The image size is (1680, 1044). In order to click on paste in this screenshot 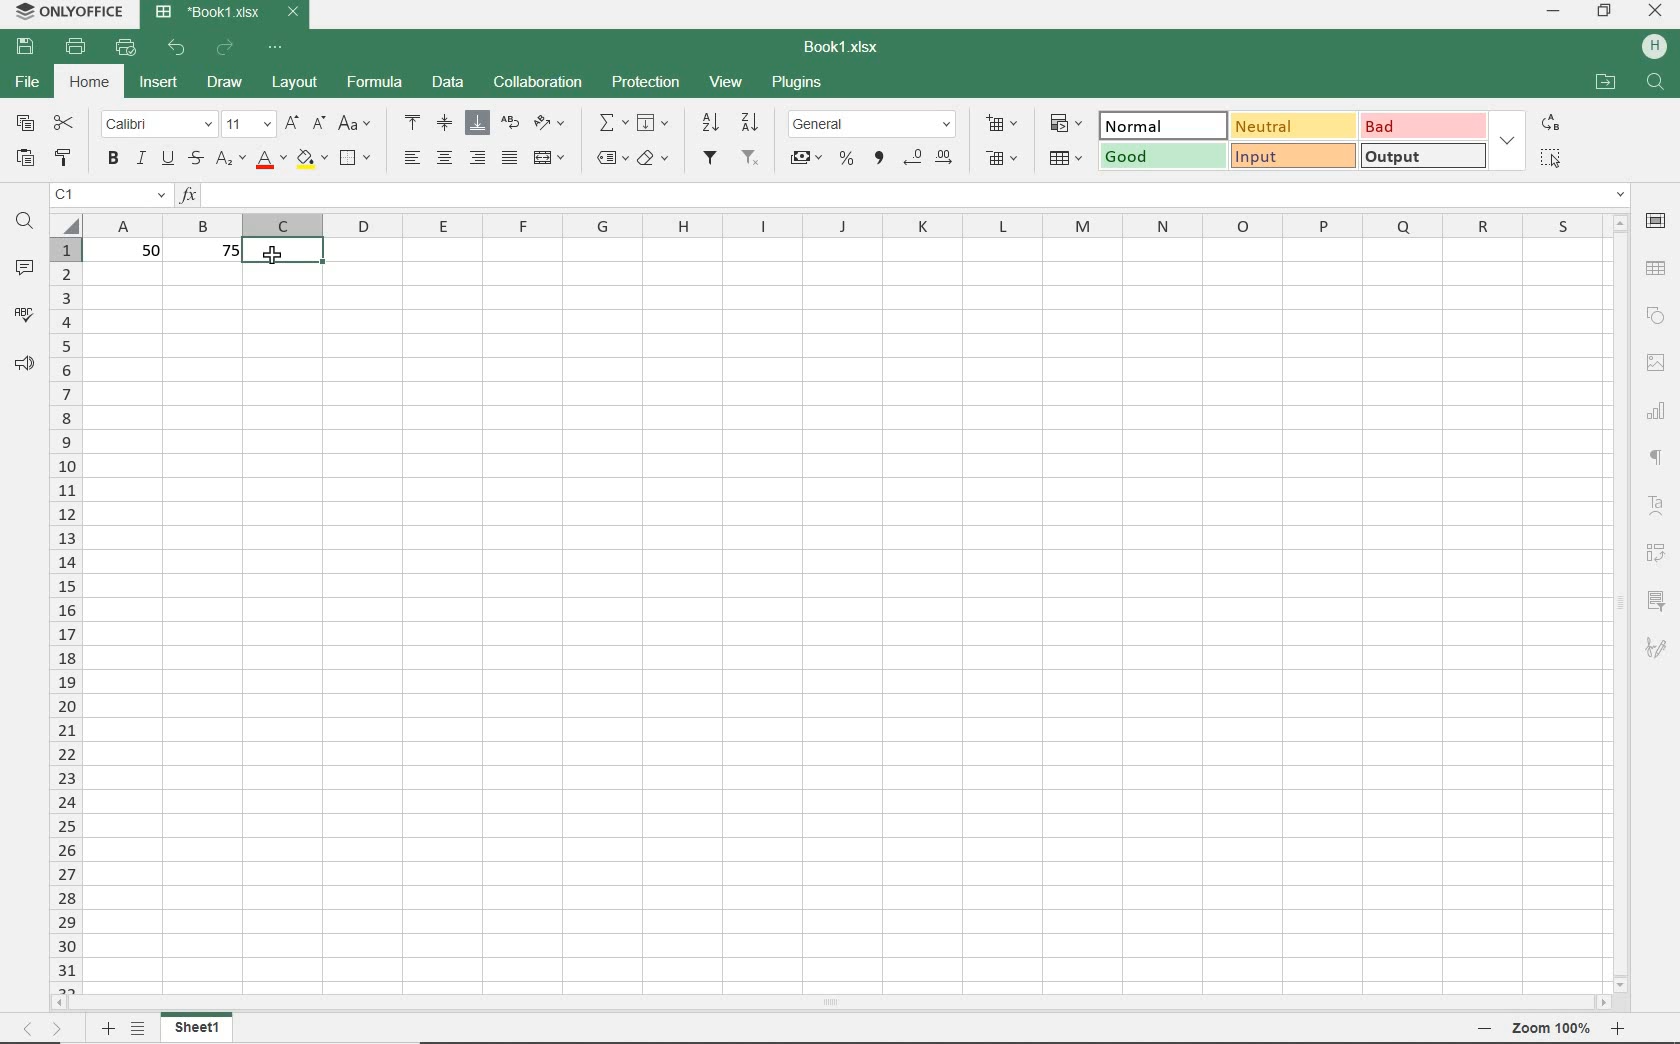, I will do `click(24, 158)`.